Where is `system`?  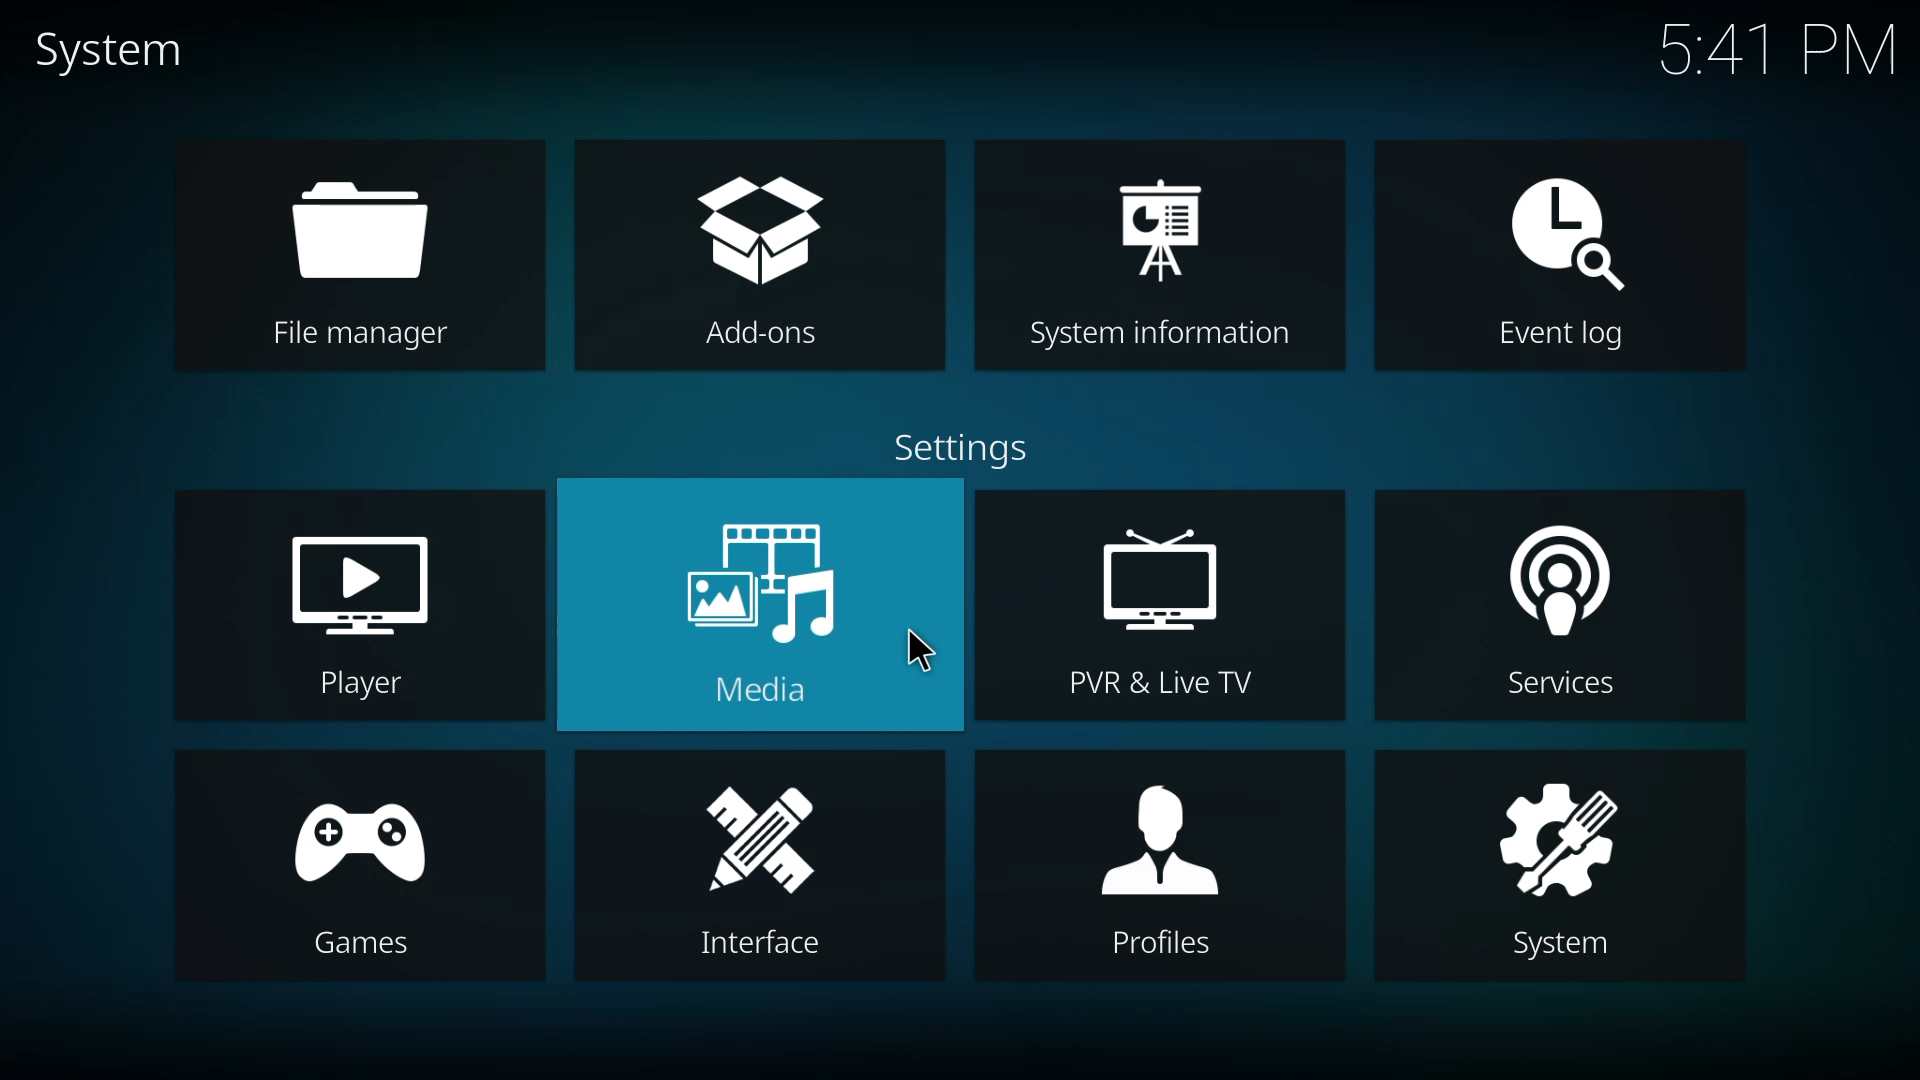 system is located at coordinates (106, 52).